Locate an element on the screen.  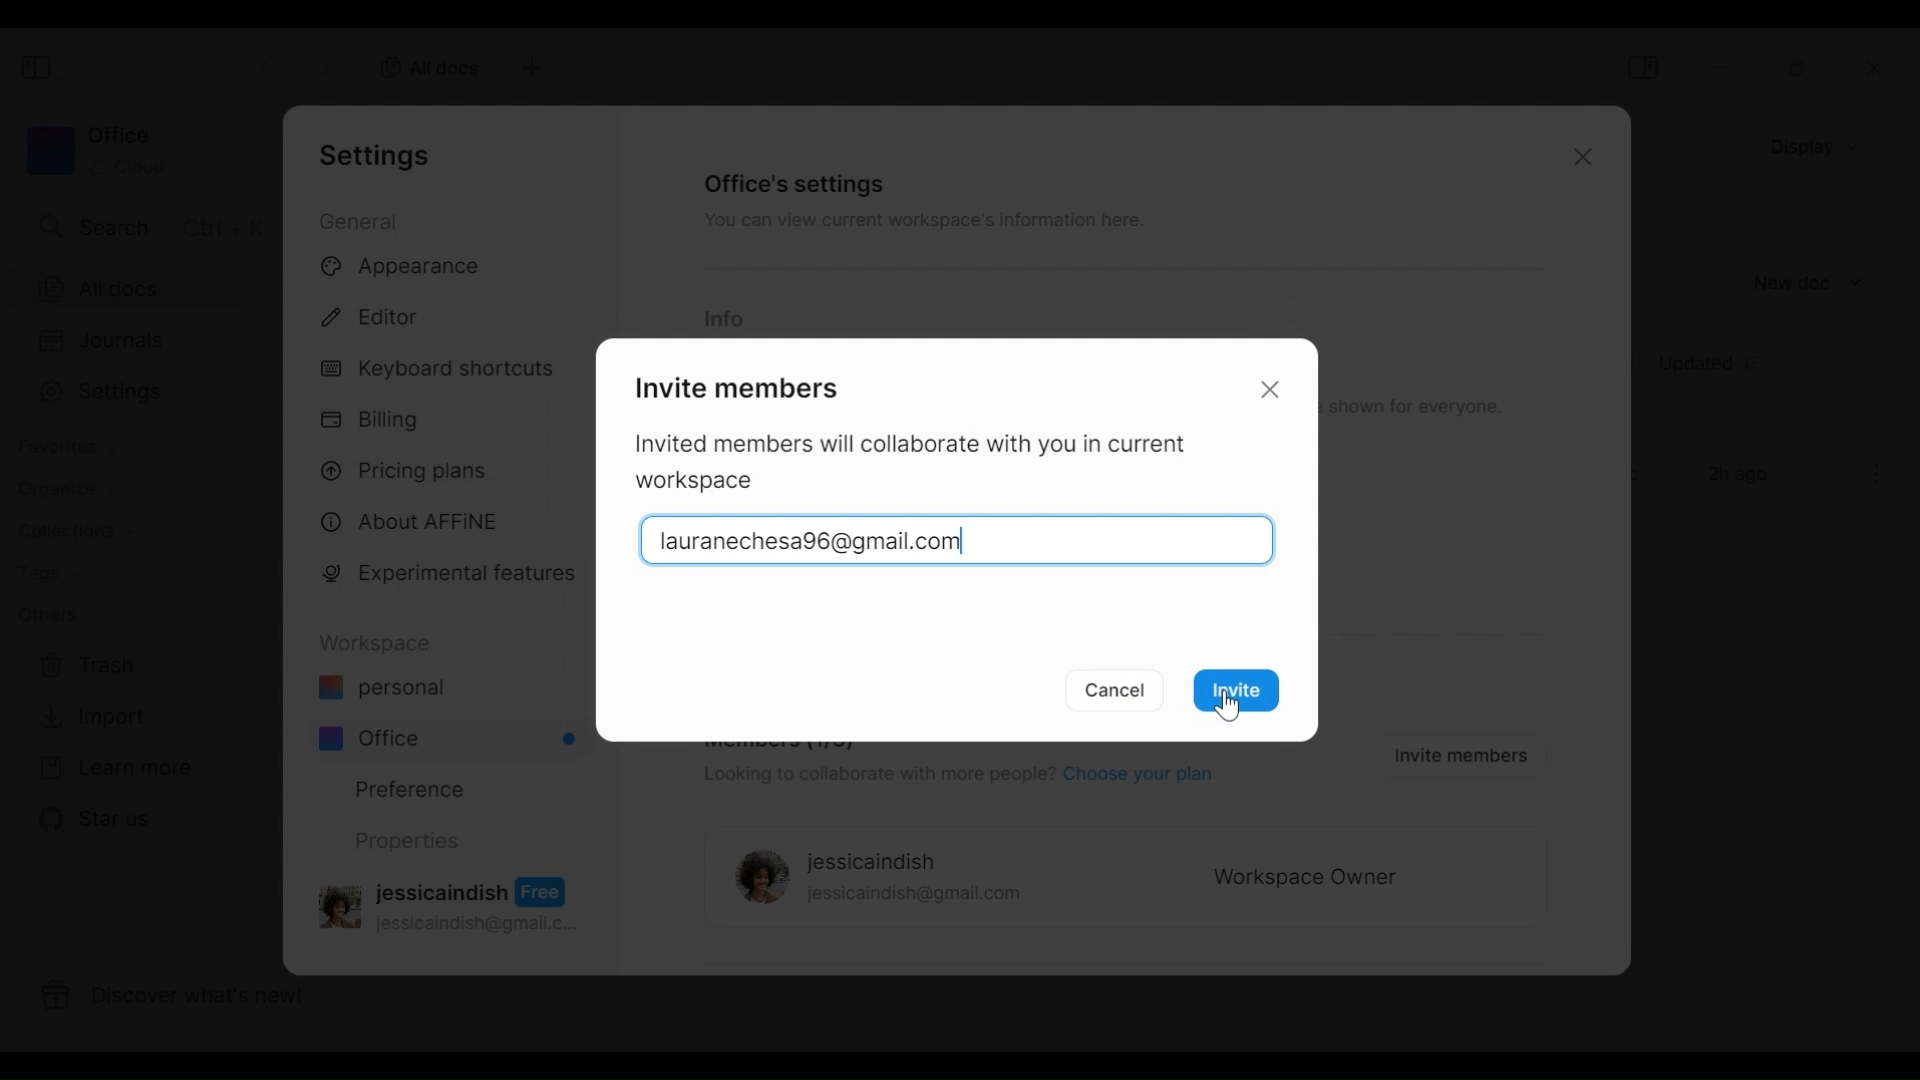
Only an owner can edit the workspace avatar and name. Changes will be shown for everyone. is located at coordinates (1420, 407).